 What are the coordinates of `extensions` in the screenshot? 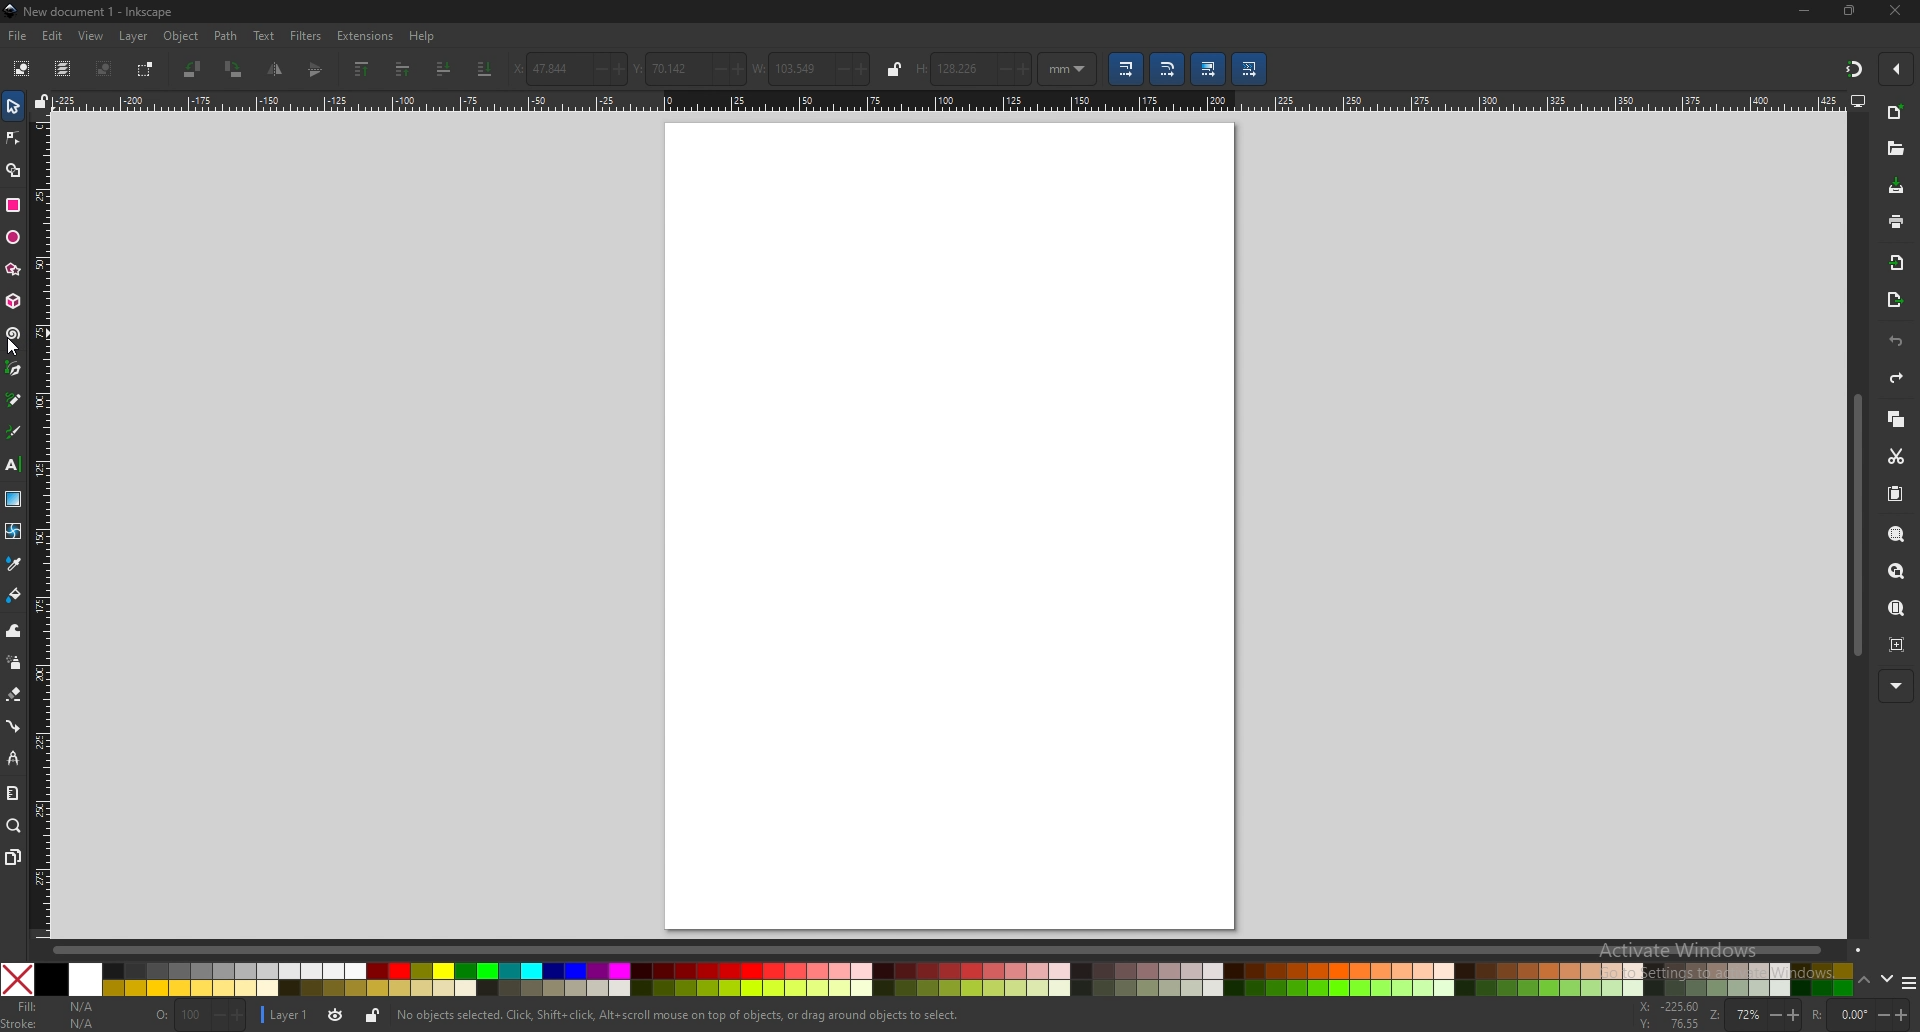 It's located at (367, 36).